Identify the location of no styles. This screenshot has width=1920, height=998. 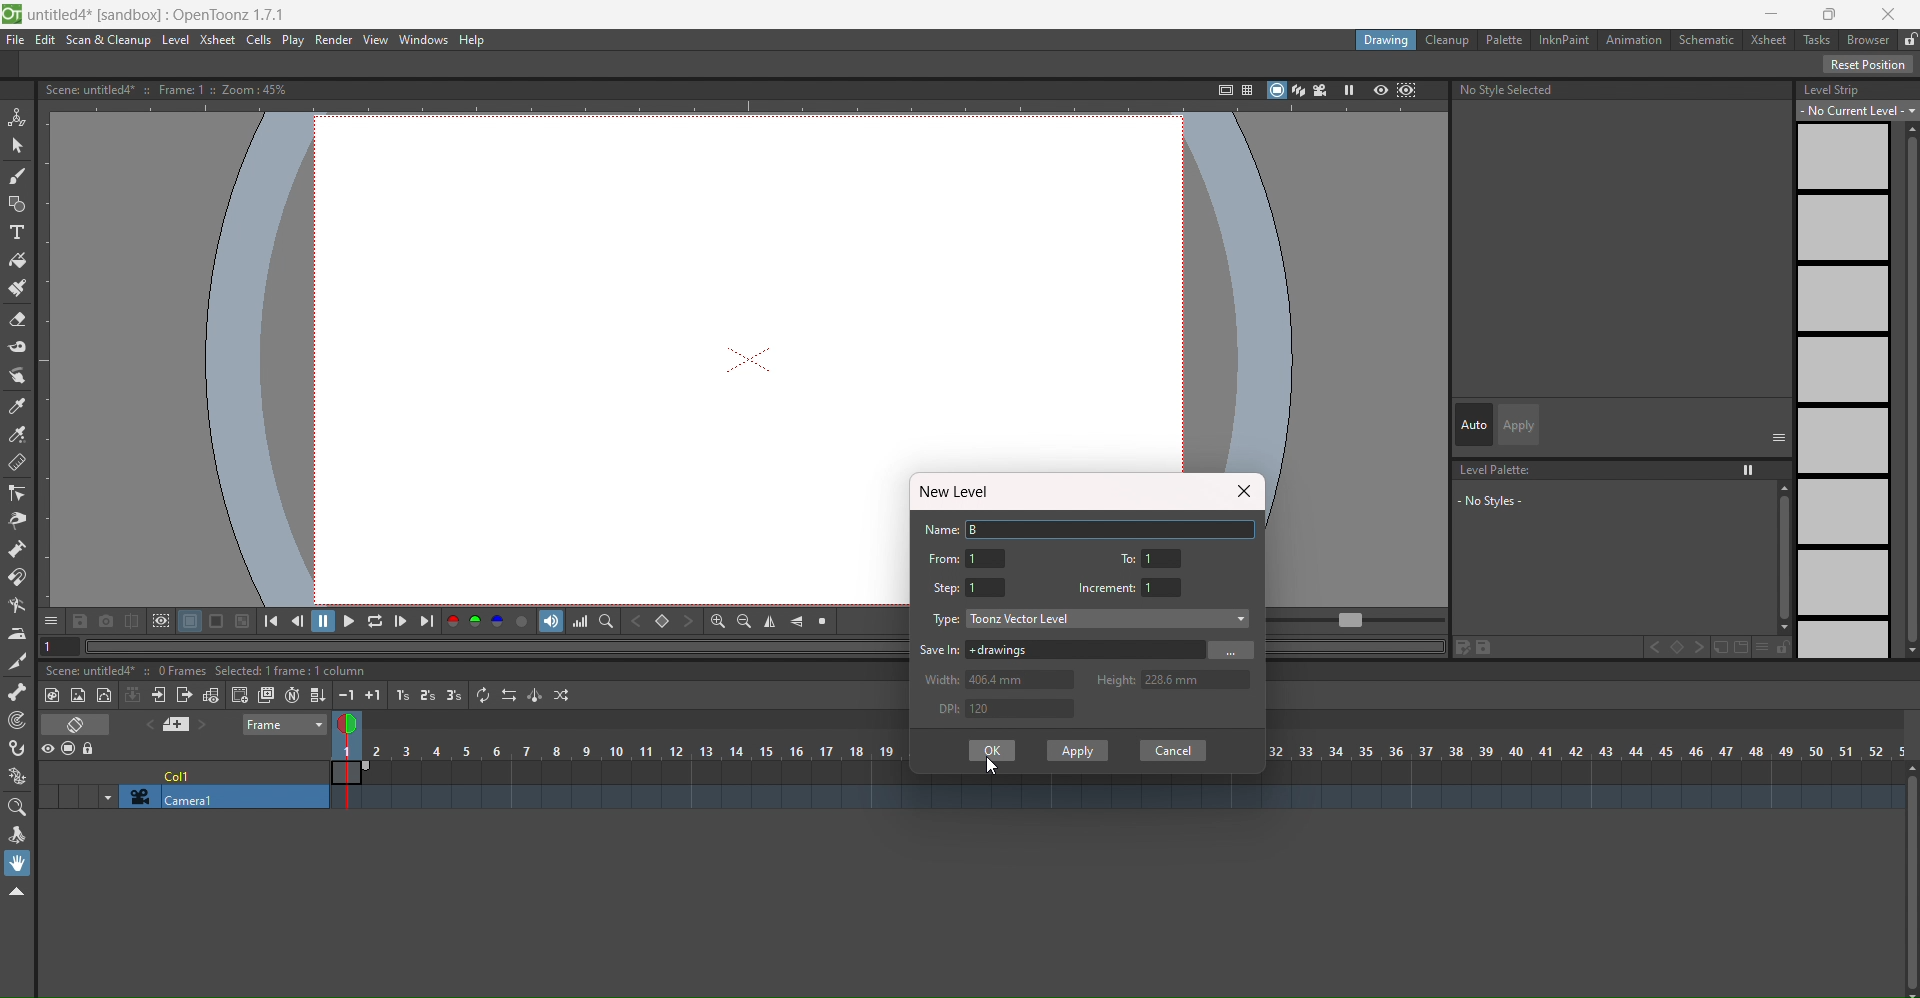
(1512, 500).